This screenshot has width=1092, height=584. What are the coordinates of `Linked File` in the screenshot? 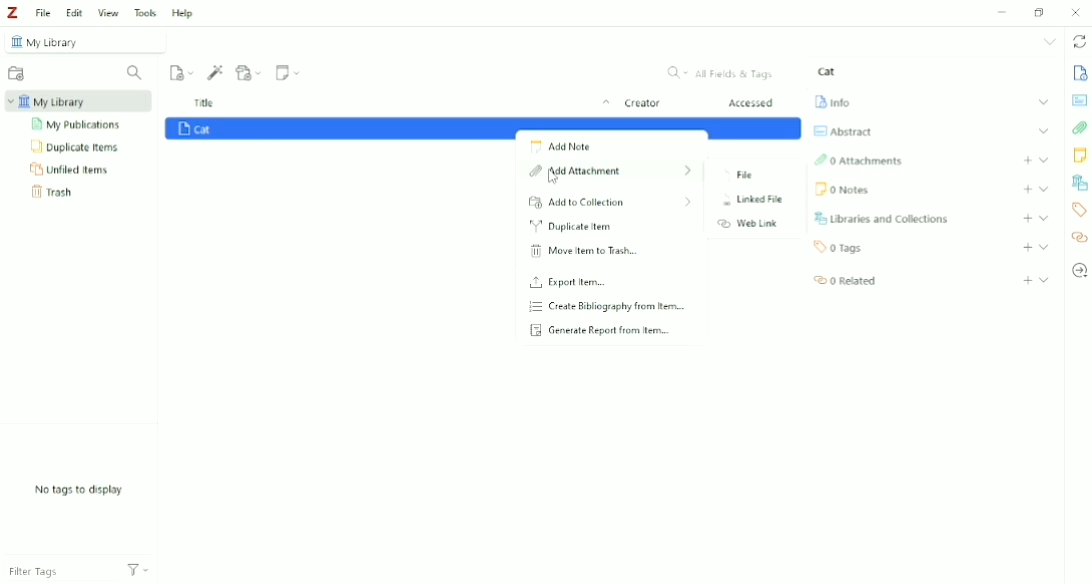 It's located at (748, 201).